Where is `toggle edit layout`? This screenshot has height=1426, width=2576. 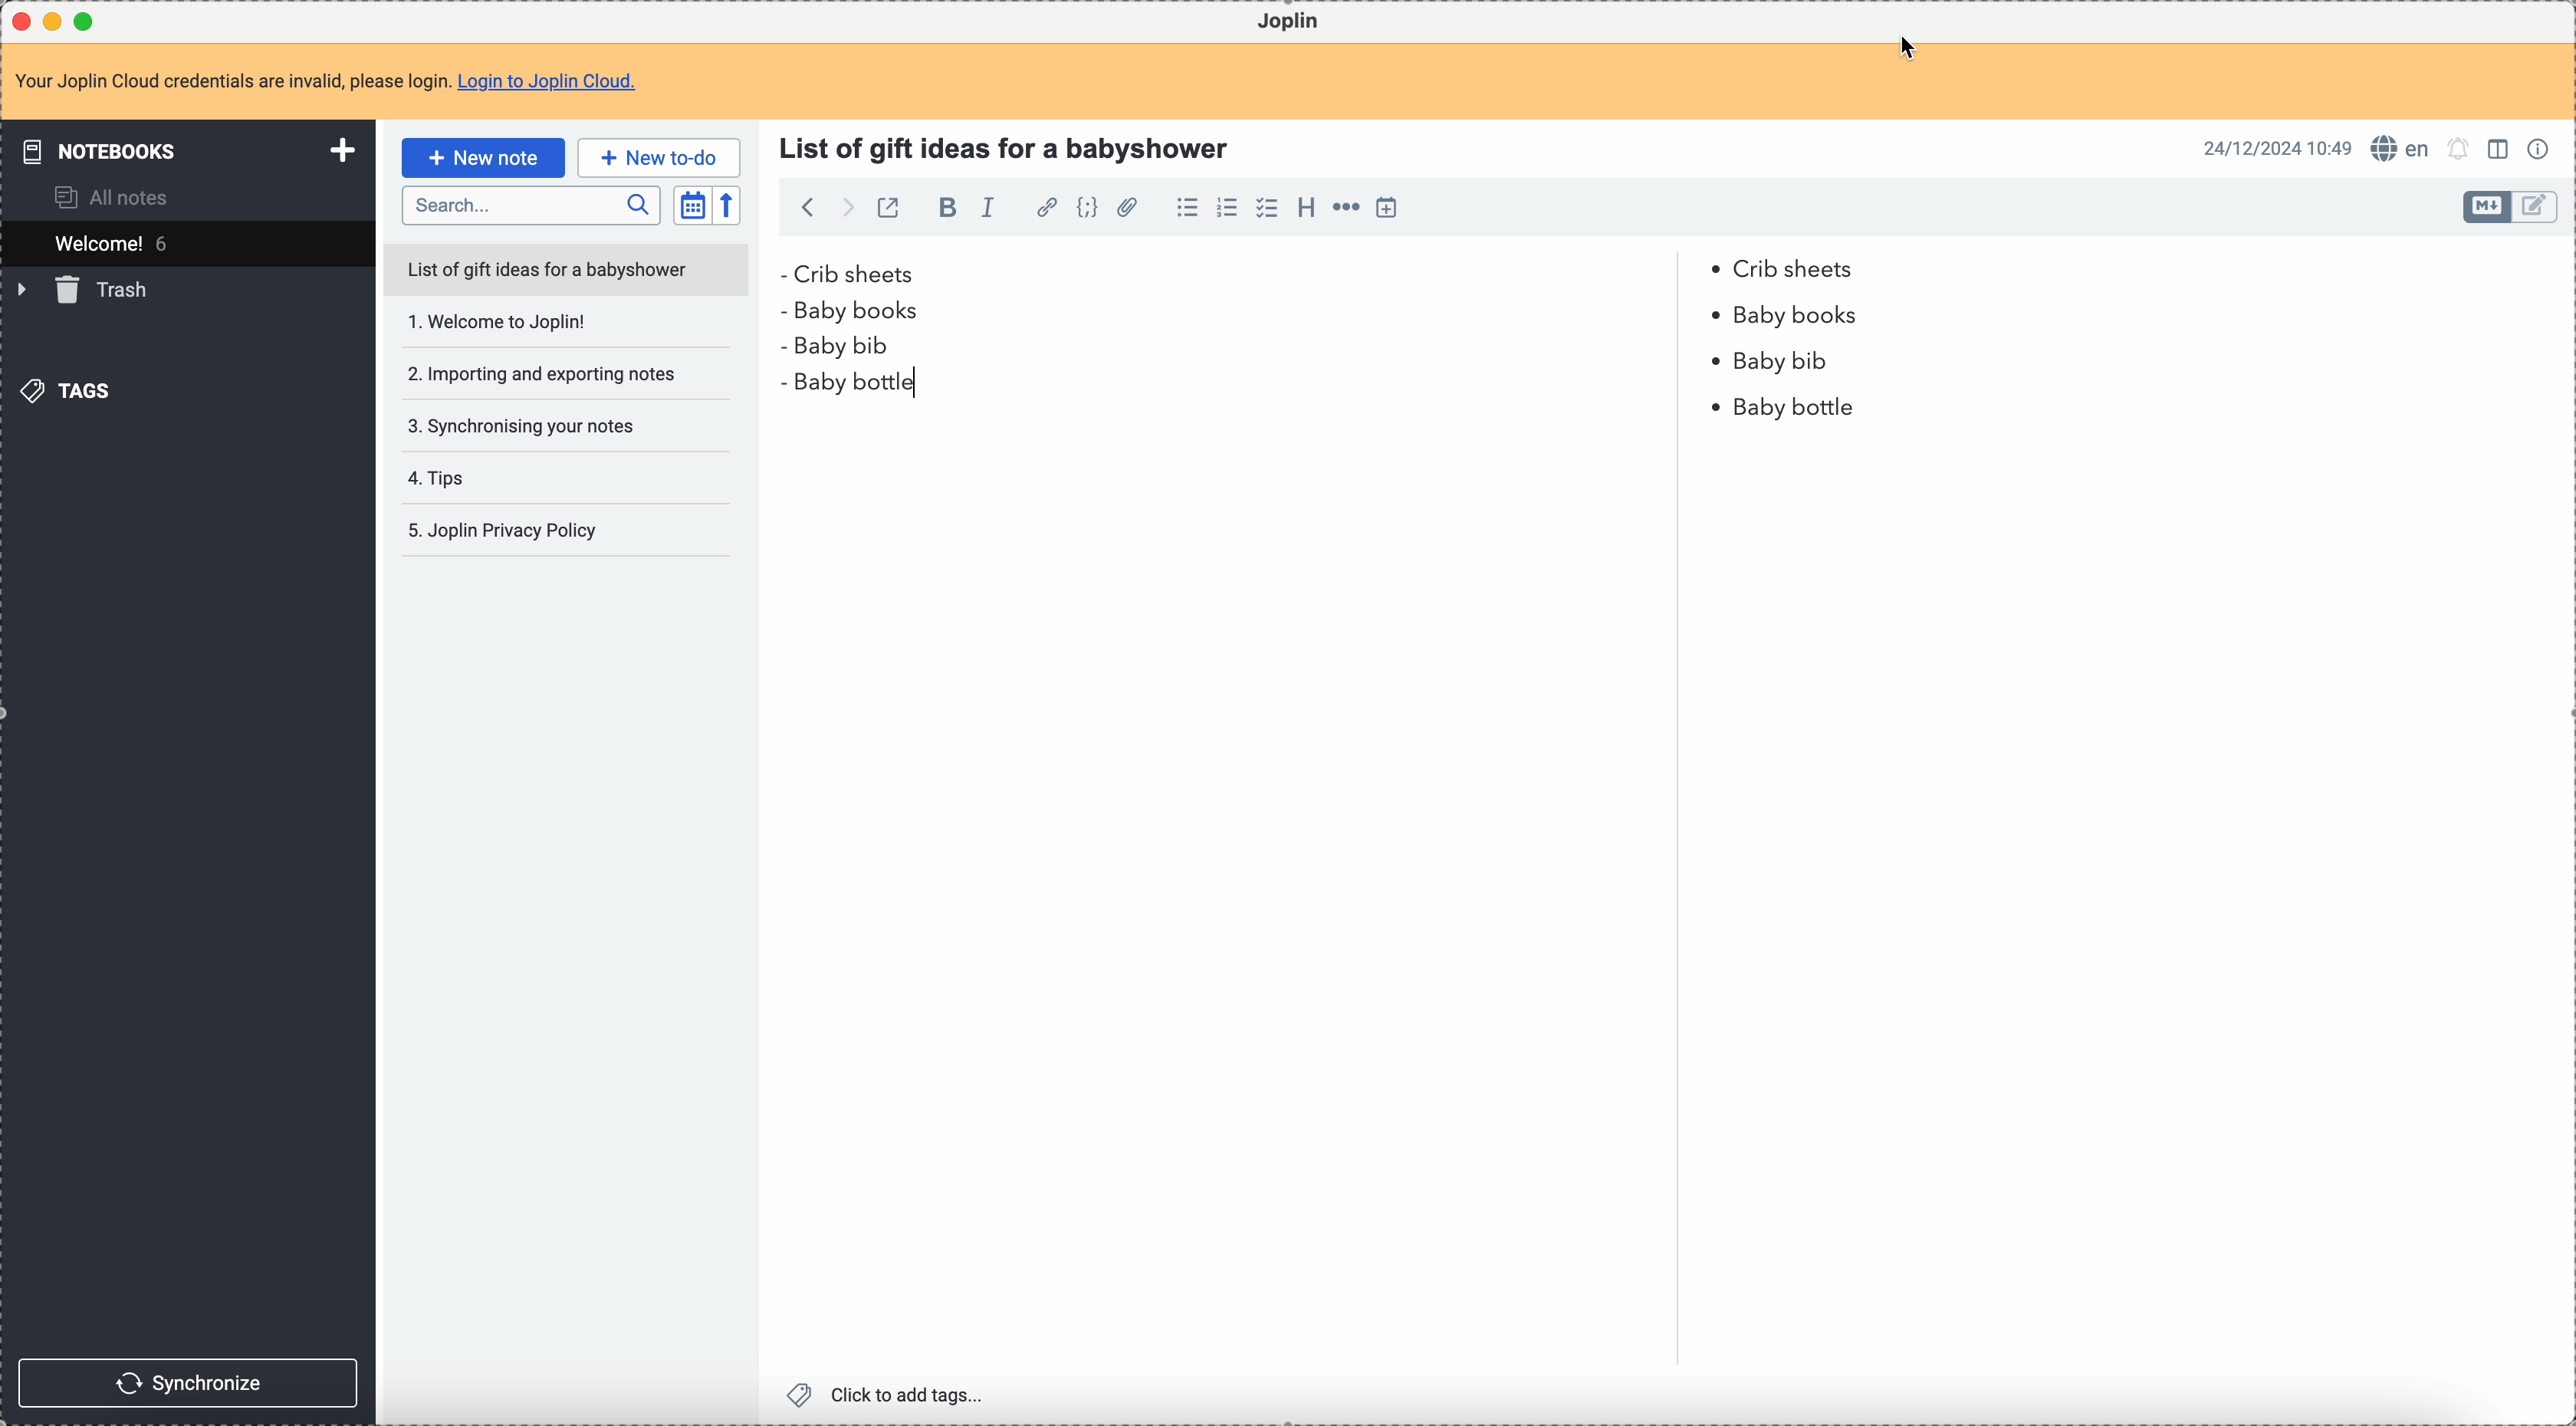 toggle edit layout is located at coordinates (2486, 207).